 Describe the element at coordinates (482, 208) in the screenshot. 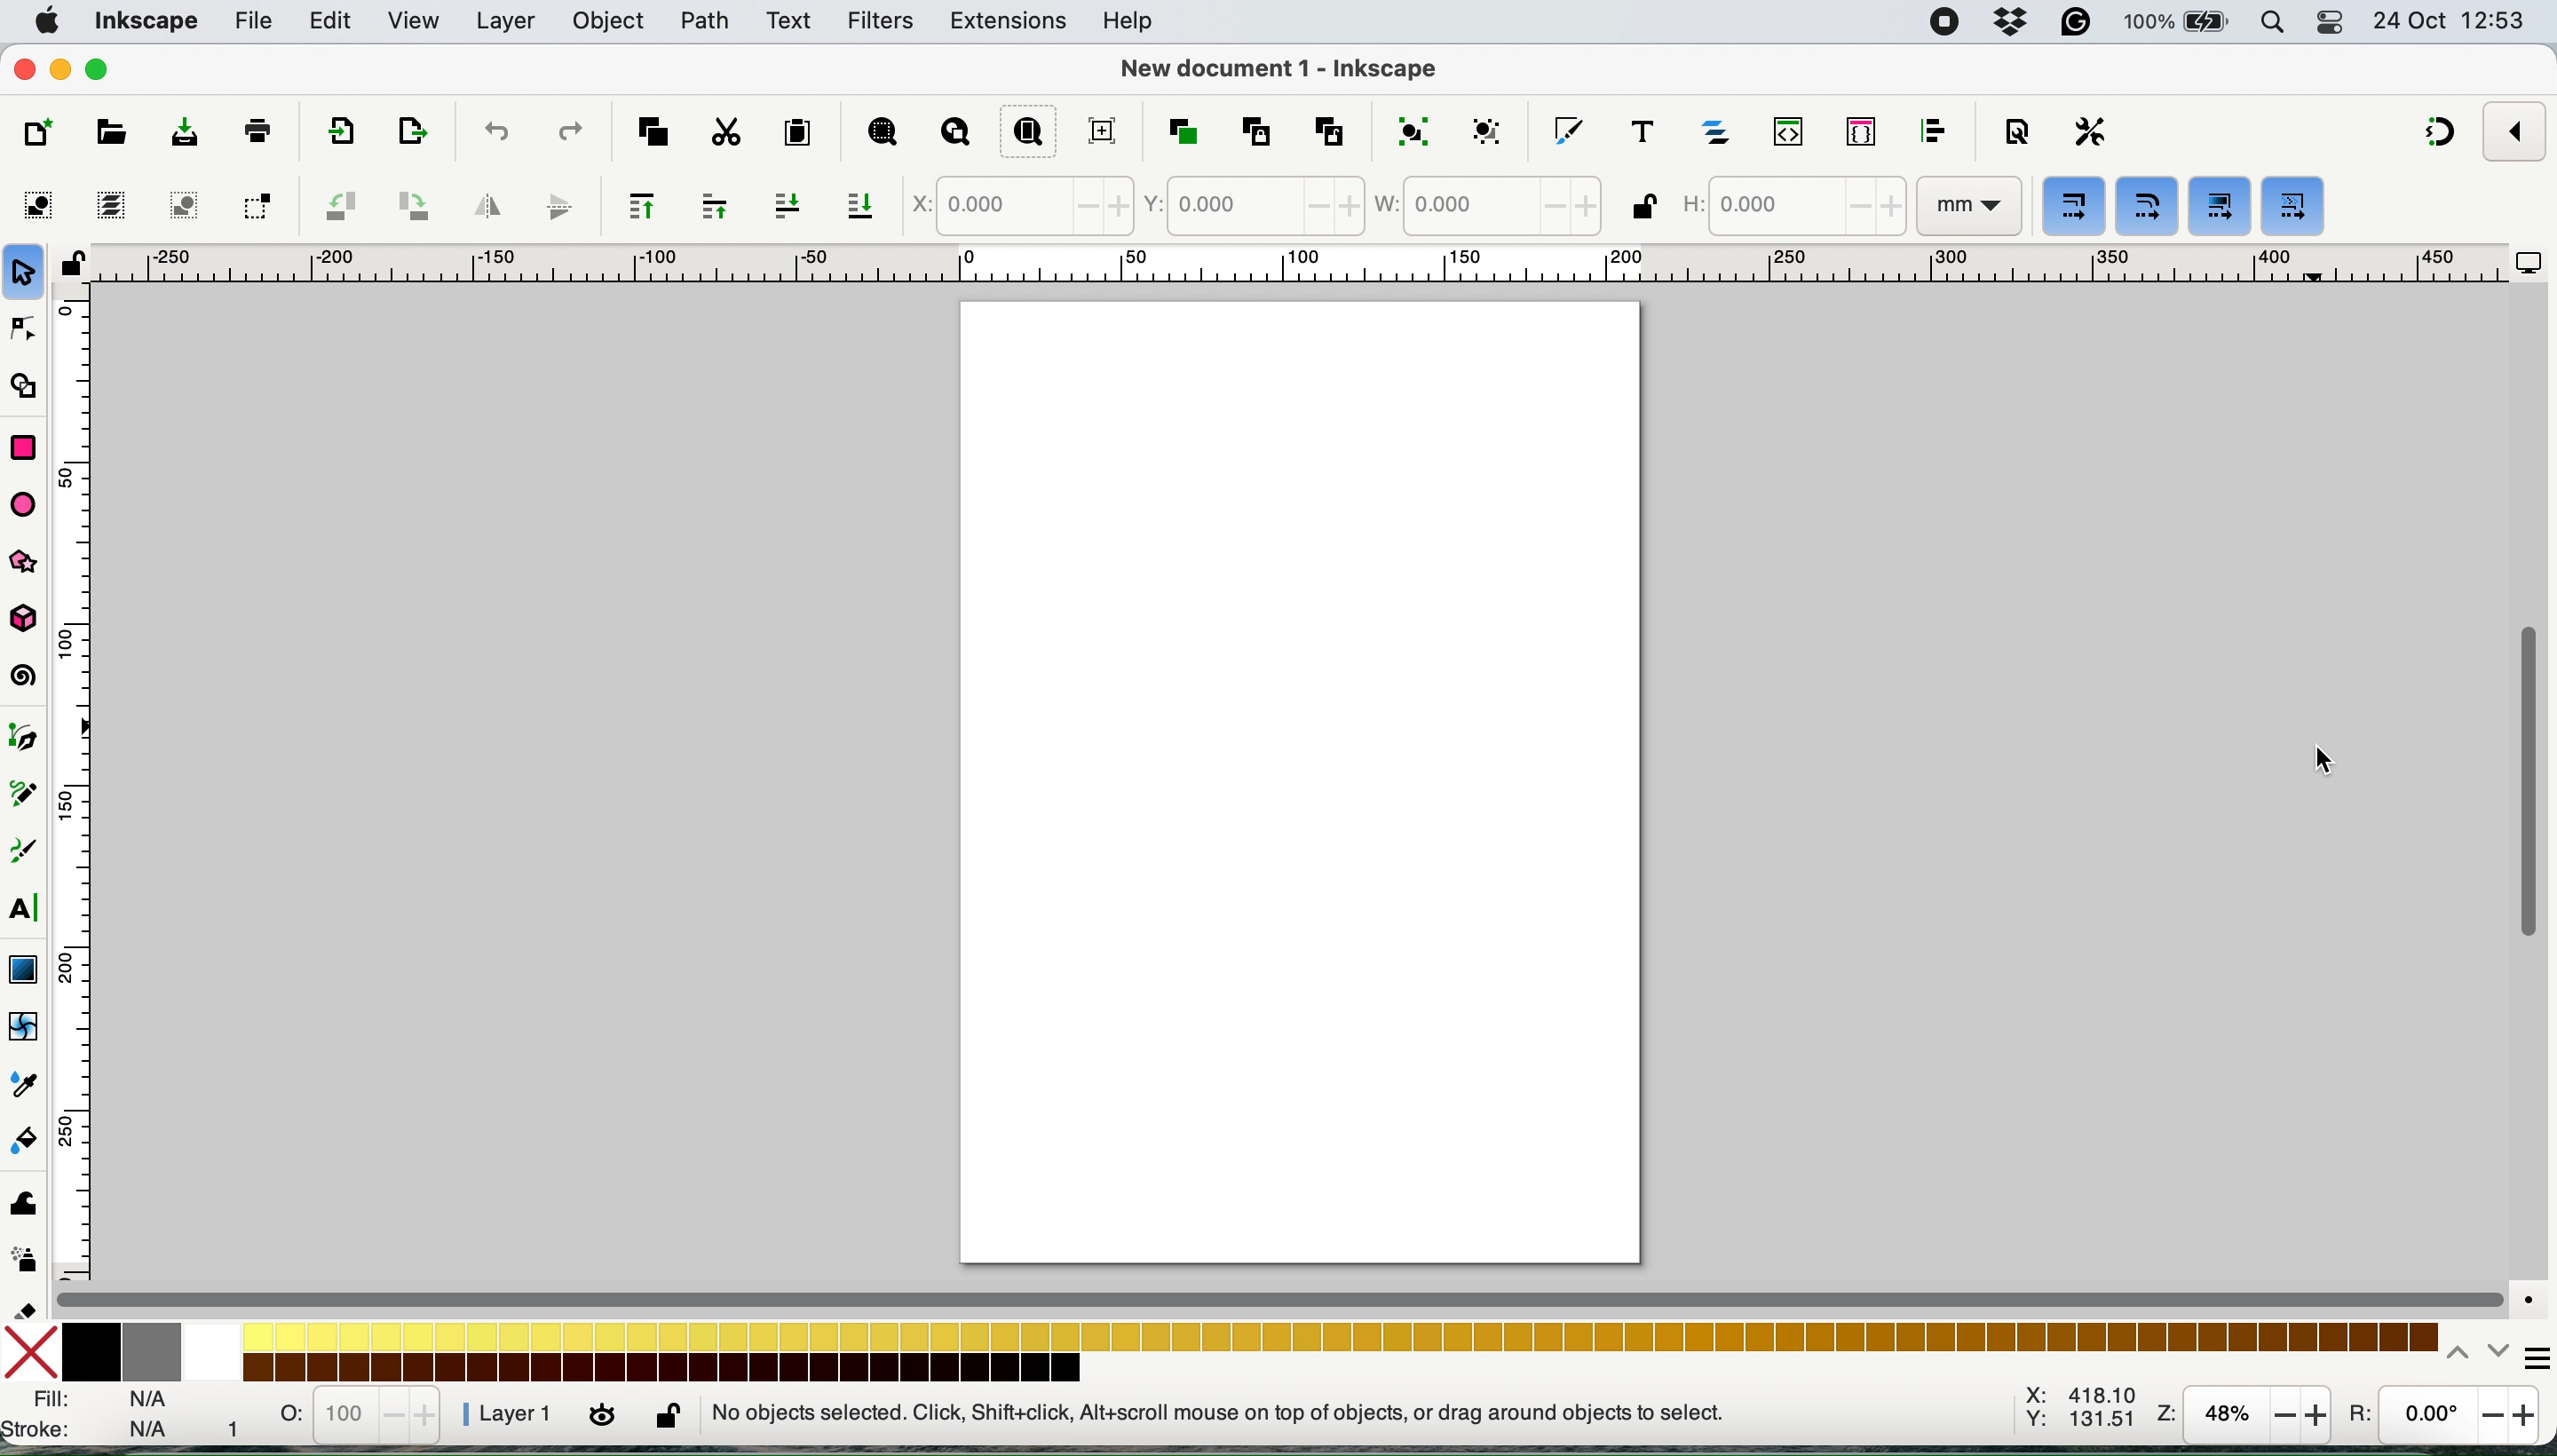

I see `flip horizontally` at that location.